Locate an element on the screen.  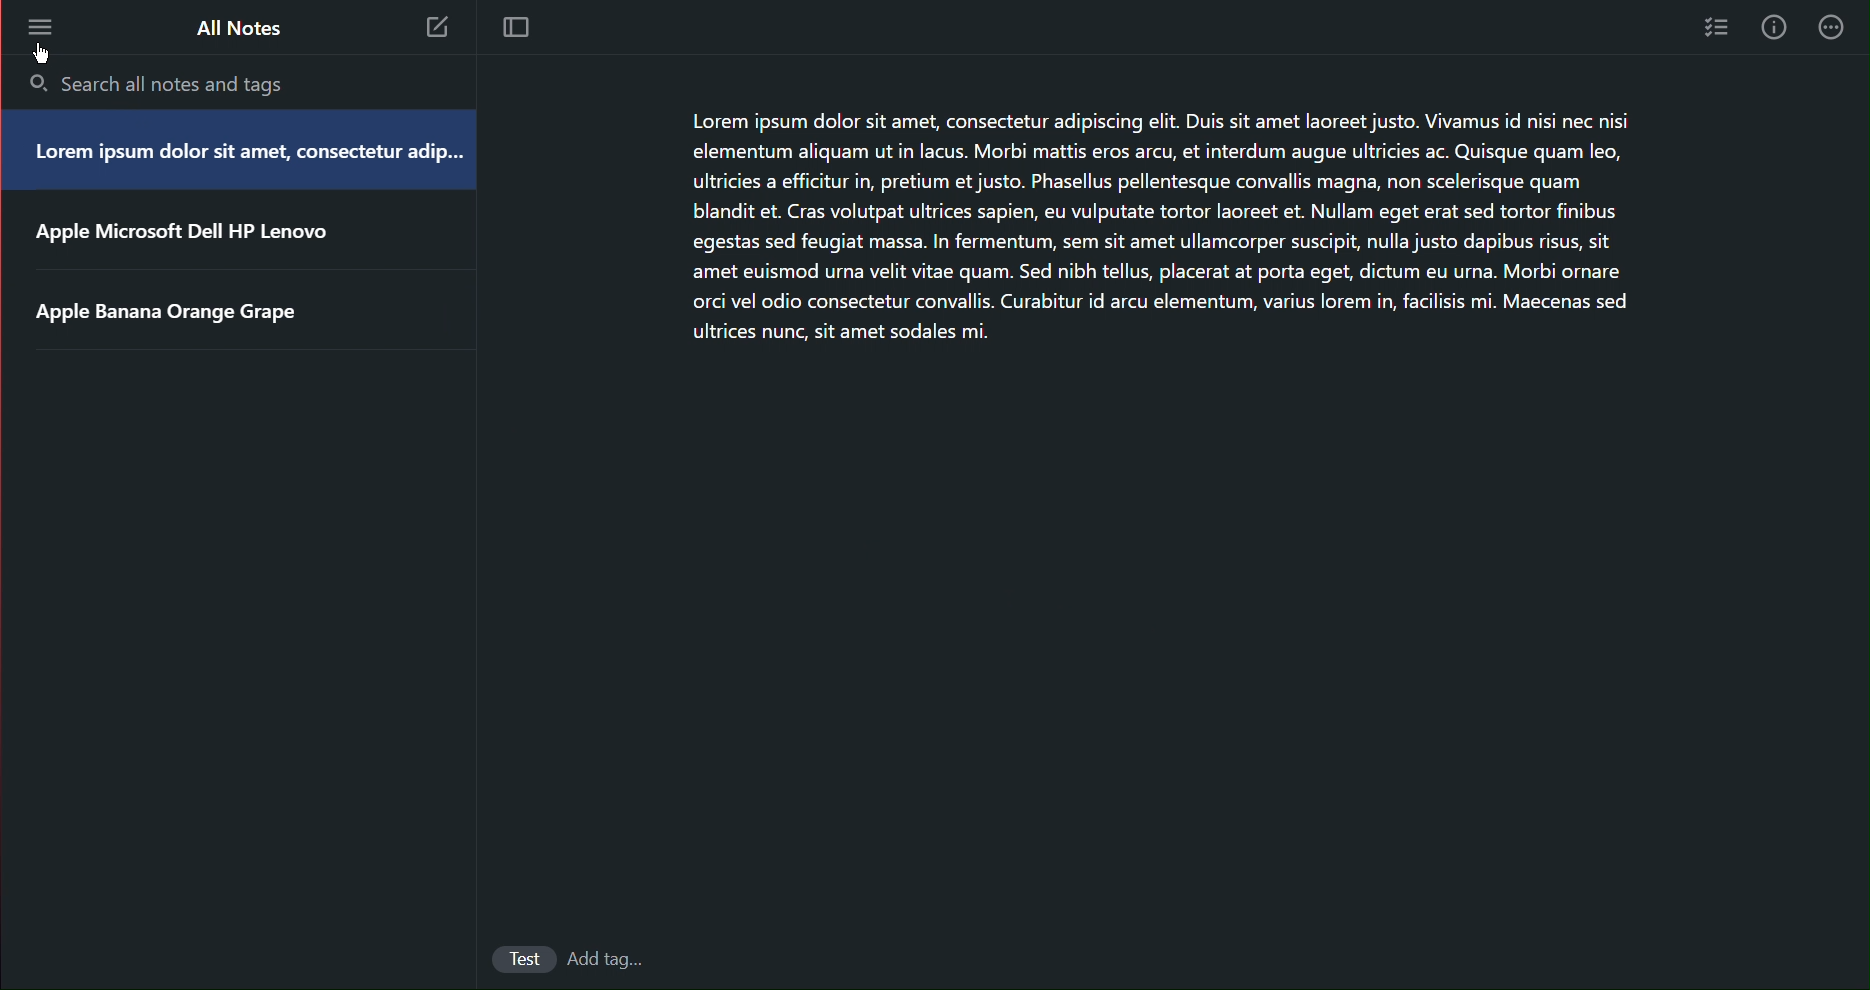
More is located at coordinates (40, 30).